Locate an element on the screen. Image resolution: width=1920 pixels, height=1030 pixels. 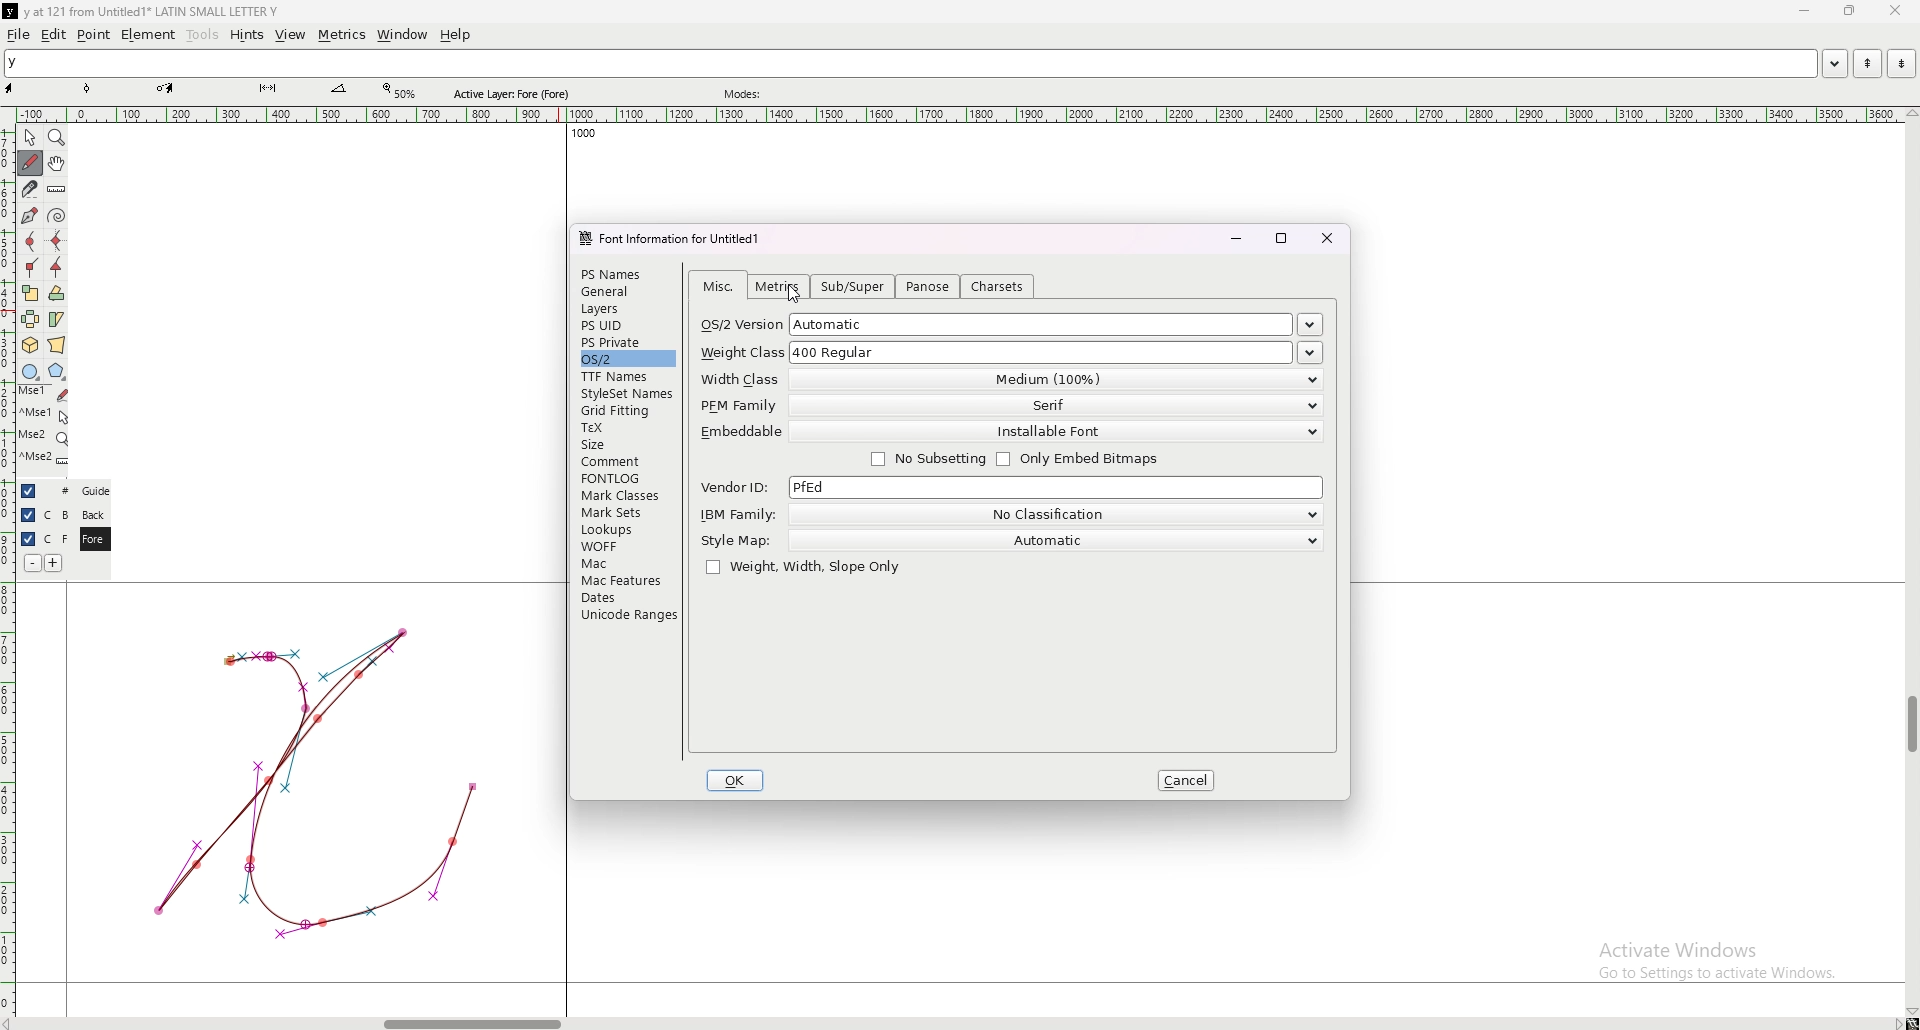
charsets is located at coordinates (998, 286).